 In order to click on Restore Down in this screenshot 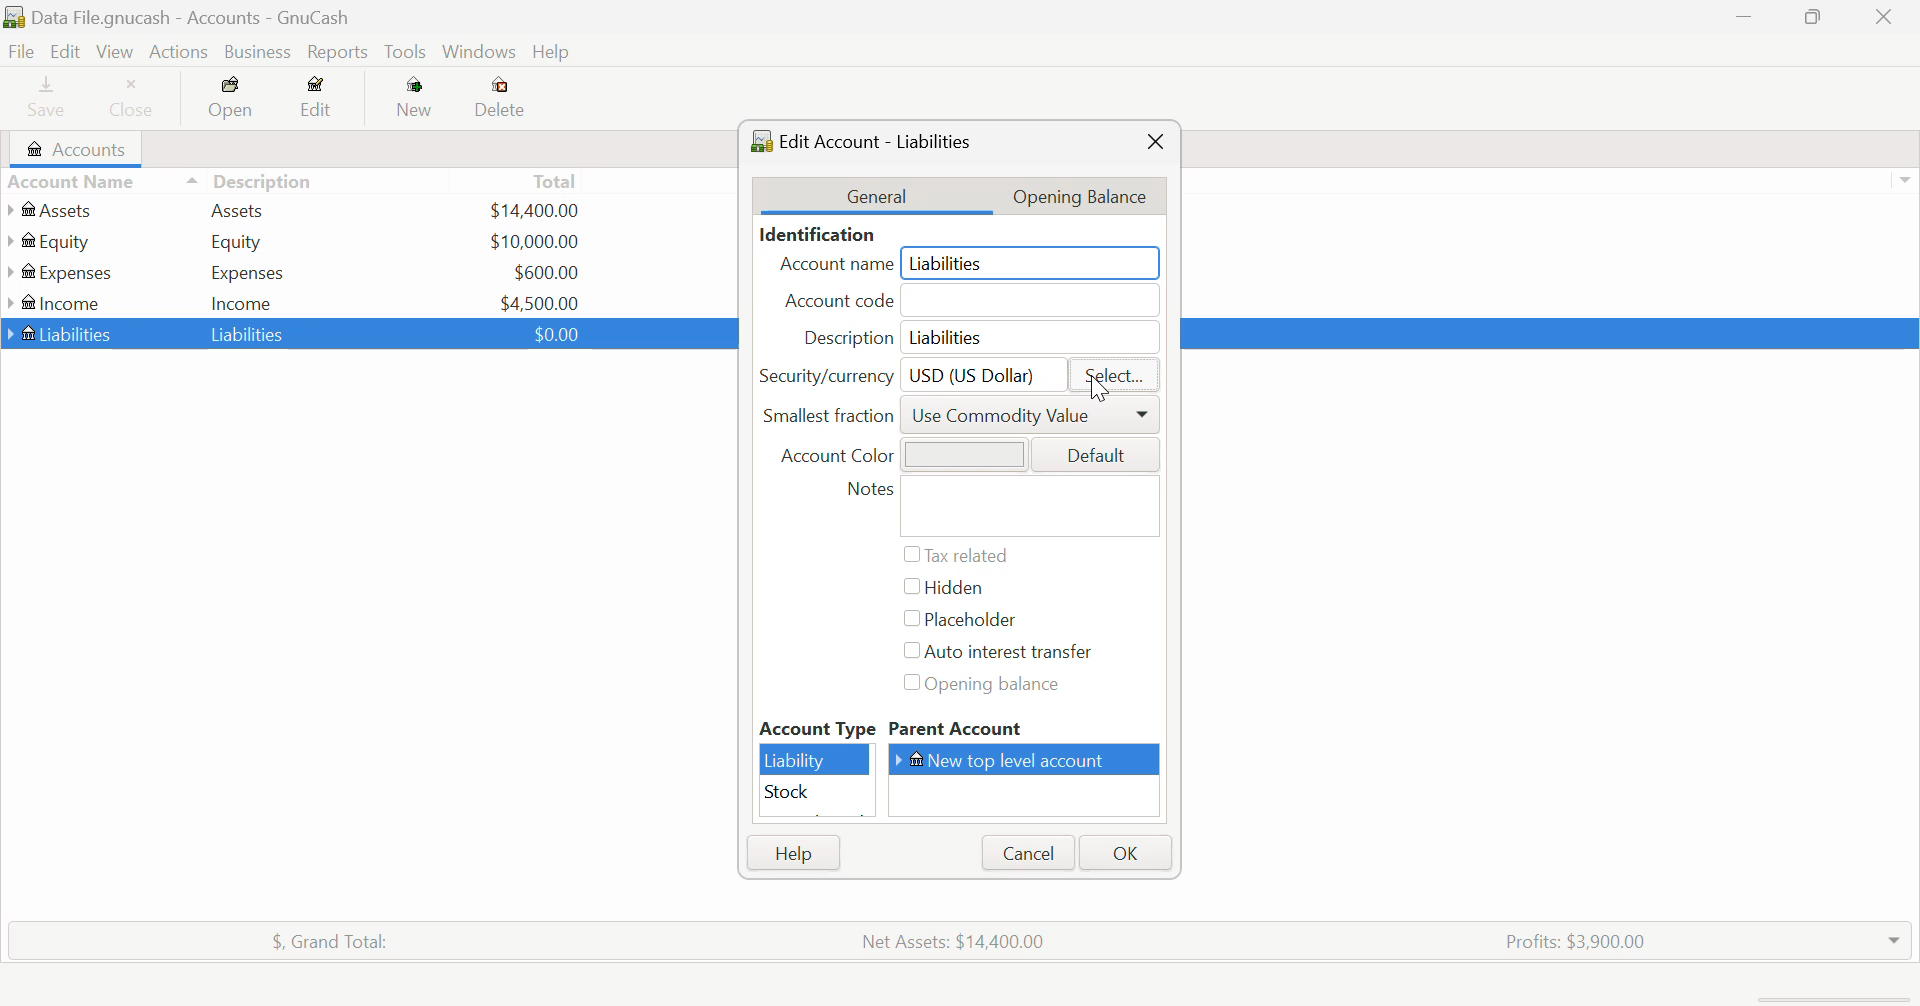, I will do `click(1745, 19)`.